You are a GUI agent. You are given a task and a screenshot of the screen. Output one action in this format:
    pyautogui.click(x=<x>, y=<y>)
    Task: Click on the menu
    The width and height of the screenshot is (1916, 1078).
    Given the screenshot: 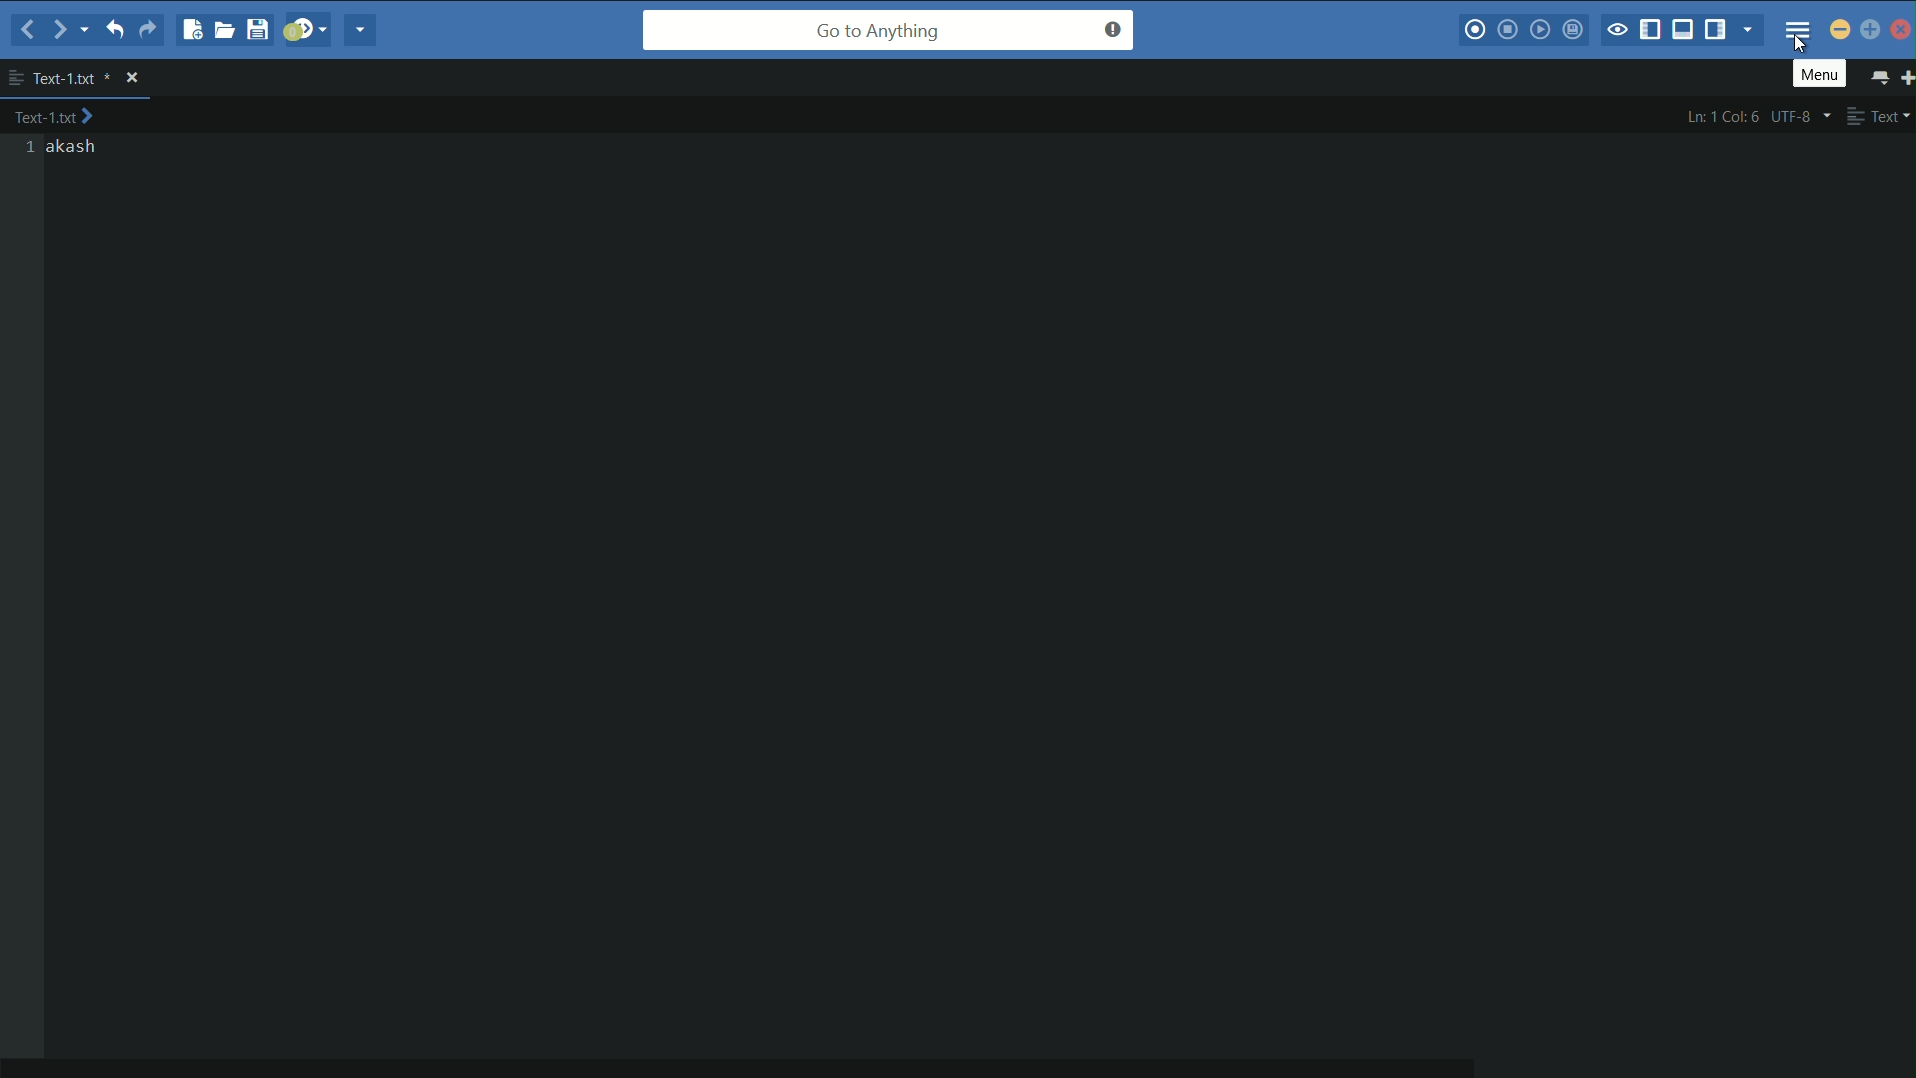 What is the action you would take?
    pyautogui.click(x=1798, y=30)
    